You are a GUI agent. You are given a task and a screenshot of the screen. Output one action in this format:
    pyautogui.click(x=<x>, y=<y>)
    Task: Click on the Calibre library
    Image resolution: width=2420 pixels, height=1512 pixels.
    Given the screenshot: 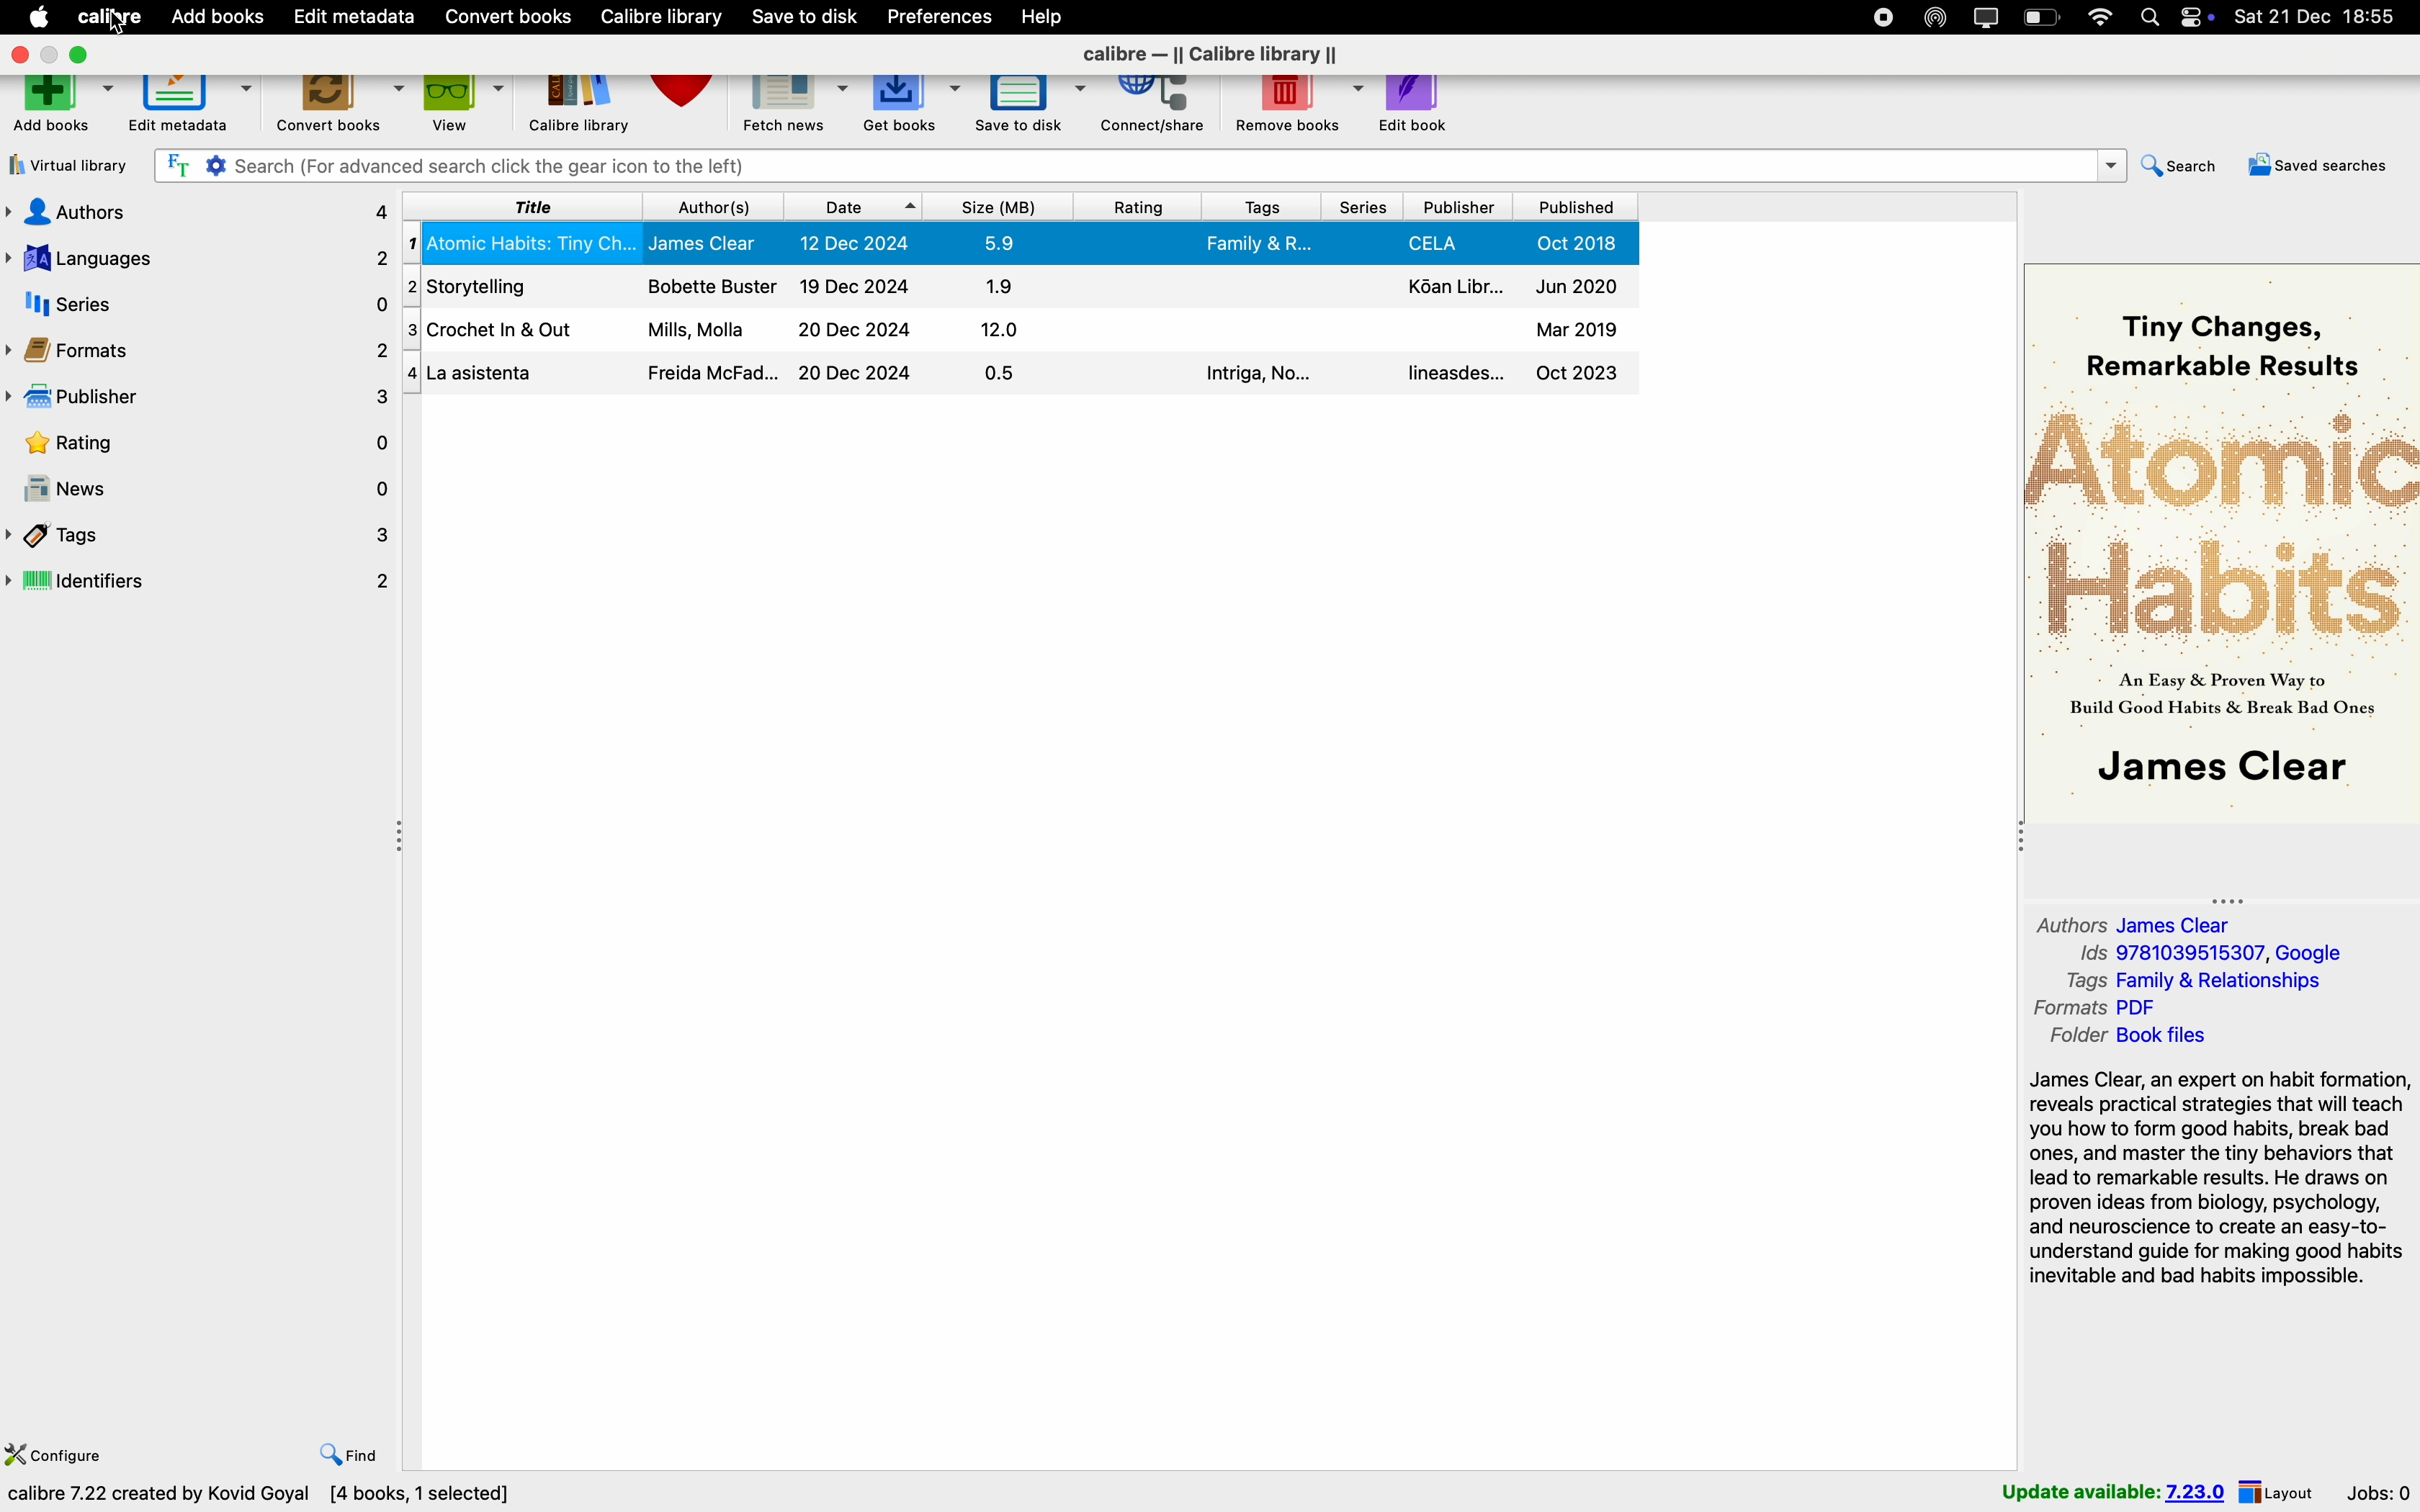 What is the action you would take?
    pyautogui.click(x=667, y=17)
    